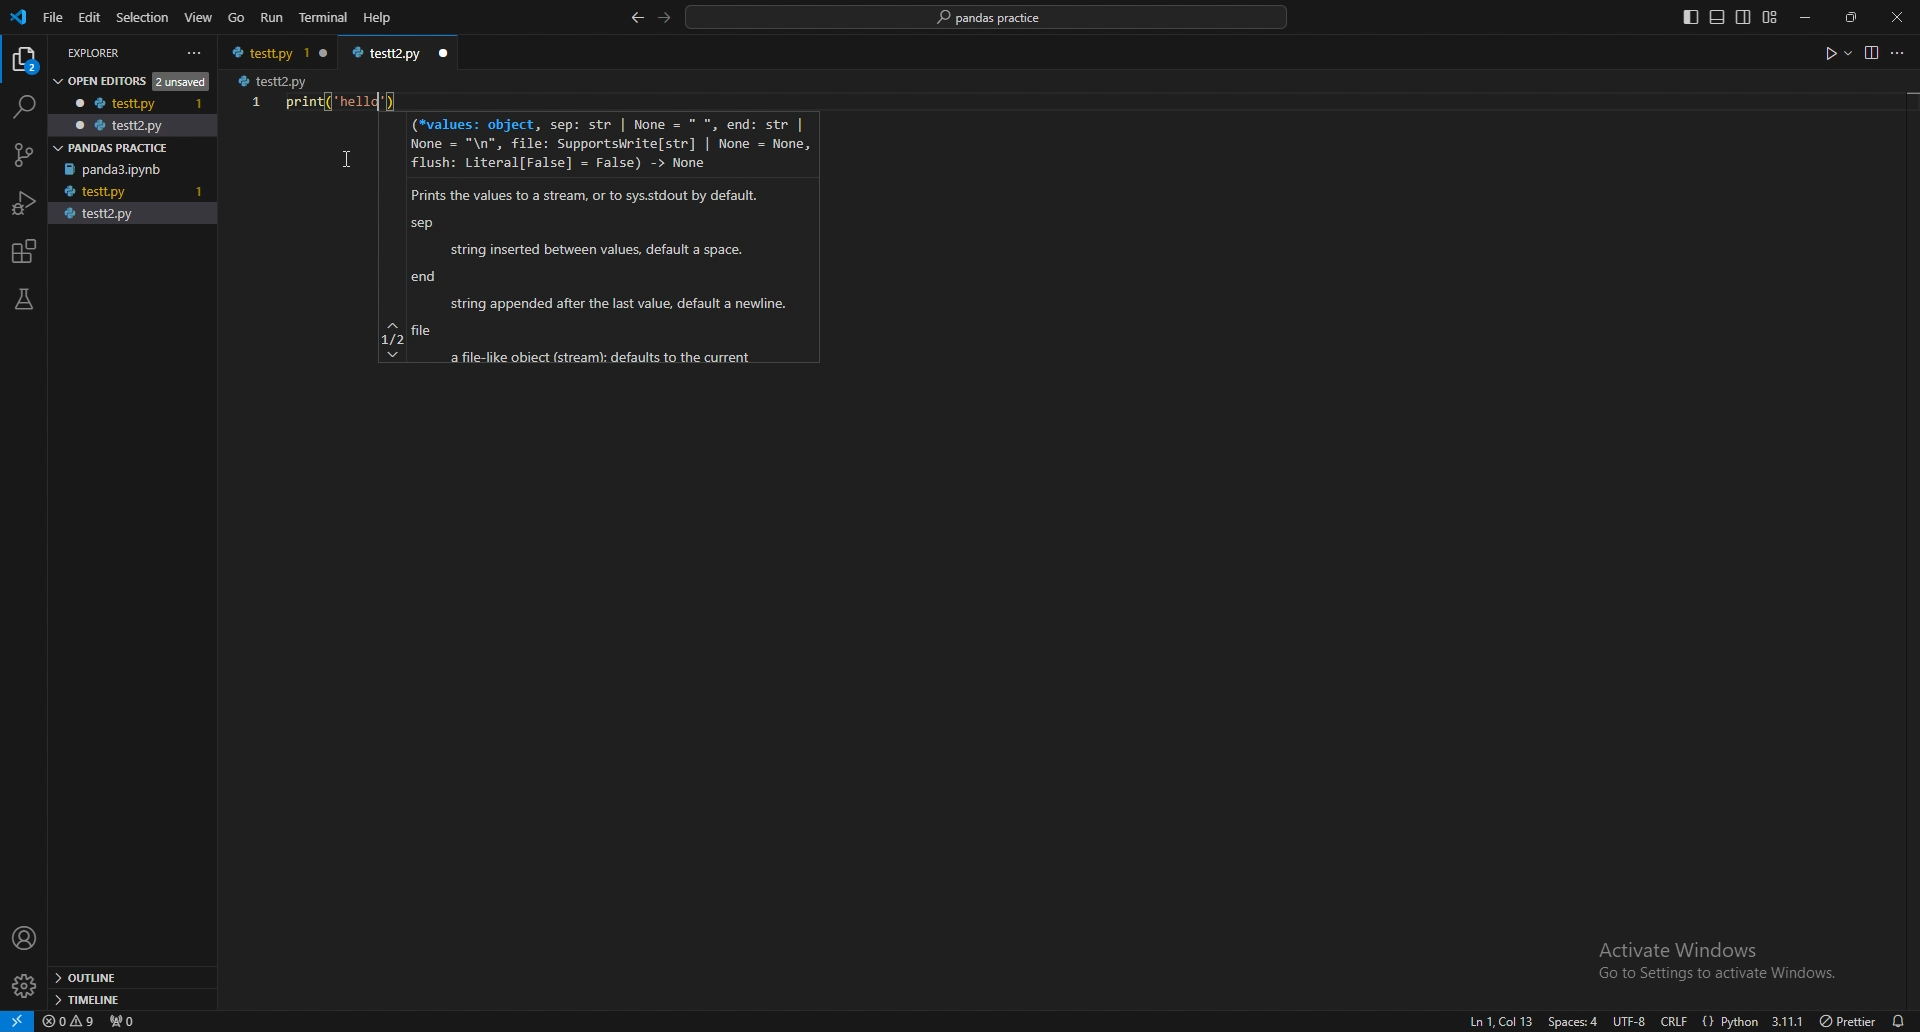 The width and height of the screenshot is (1920, 1032). I want to click on explorer, so click(116, 51).